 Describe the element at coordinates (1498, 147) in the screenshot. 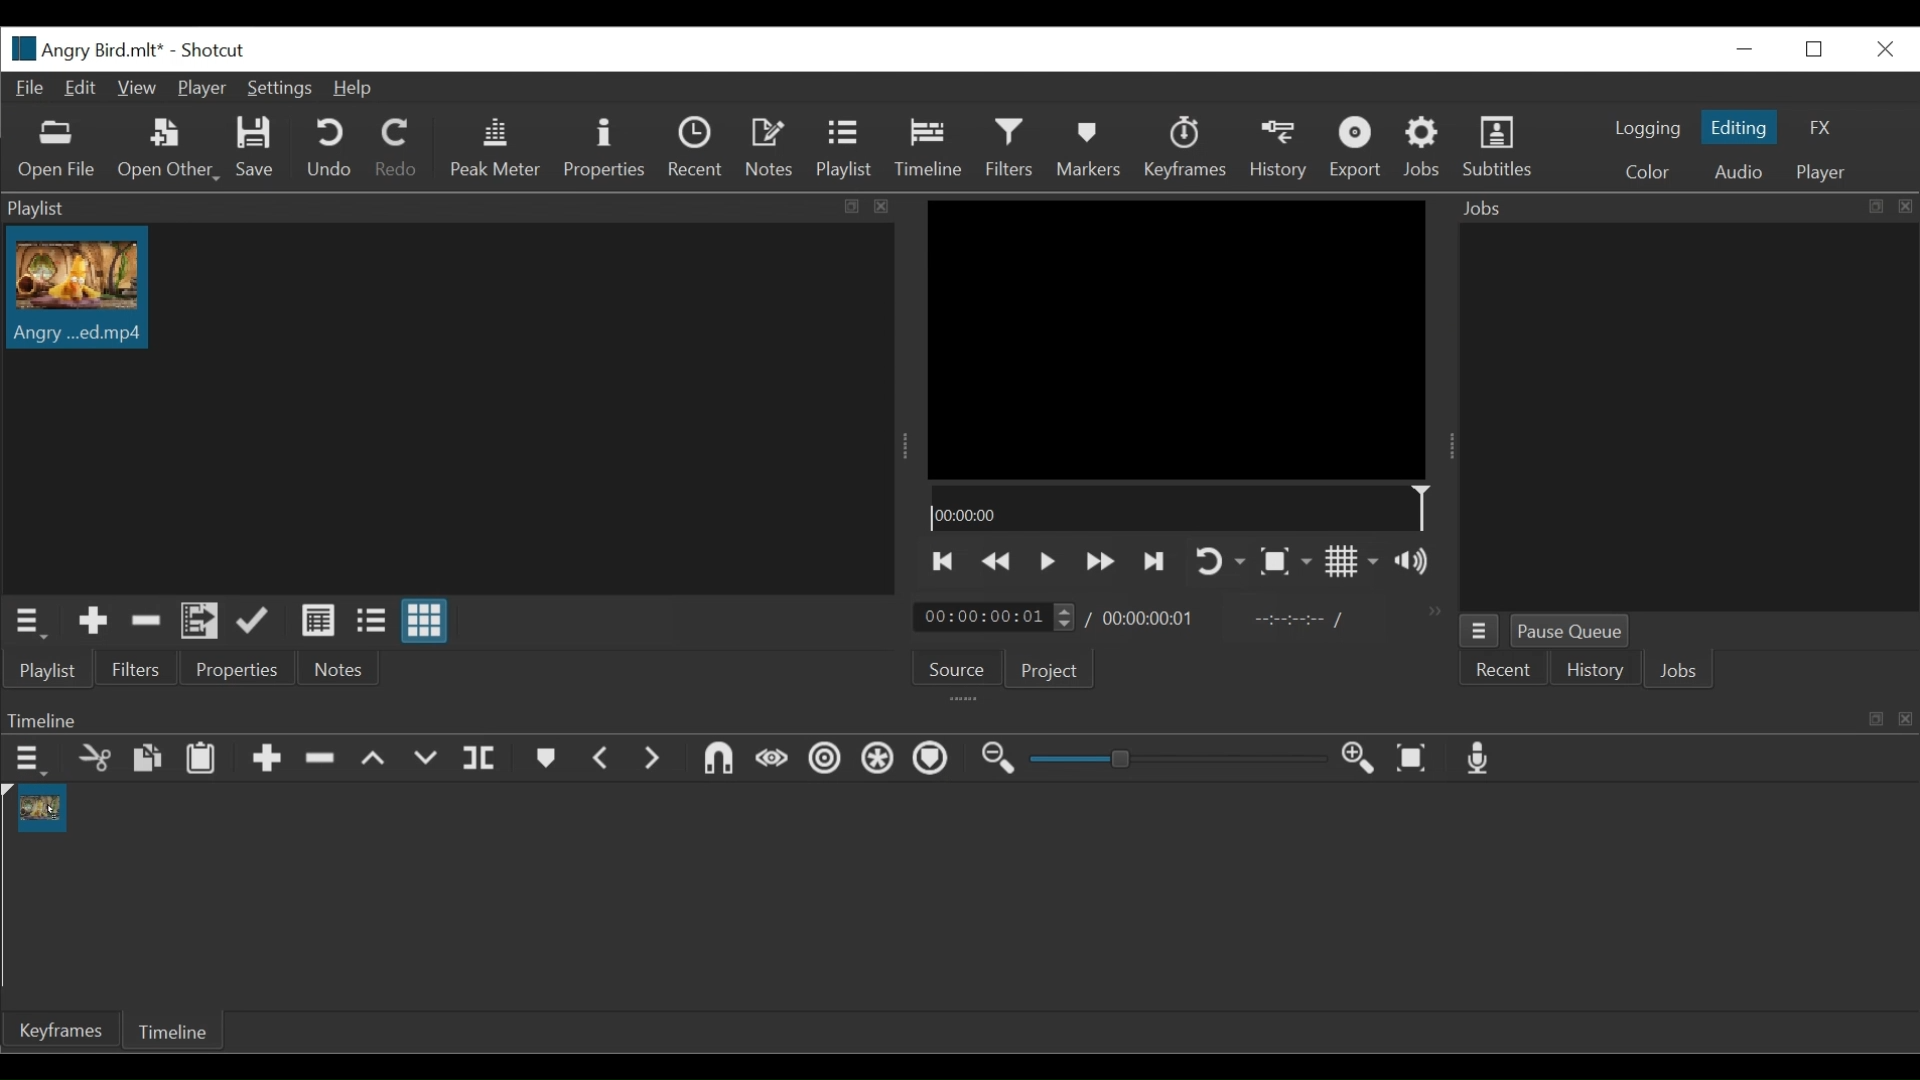

I see `Subtitles` at that location.